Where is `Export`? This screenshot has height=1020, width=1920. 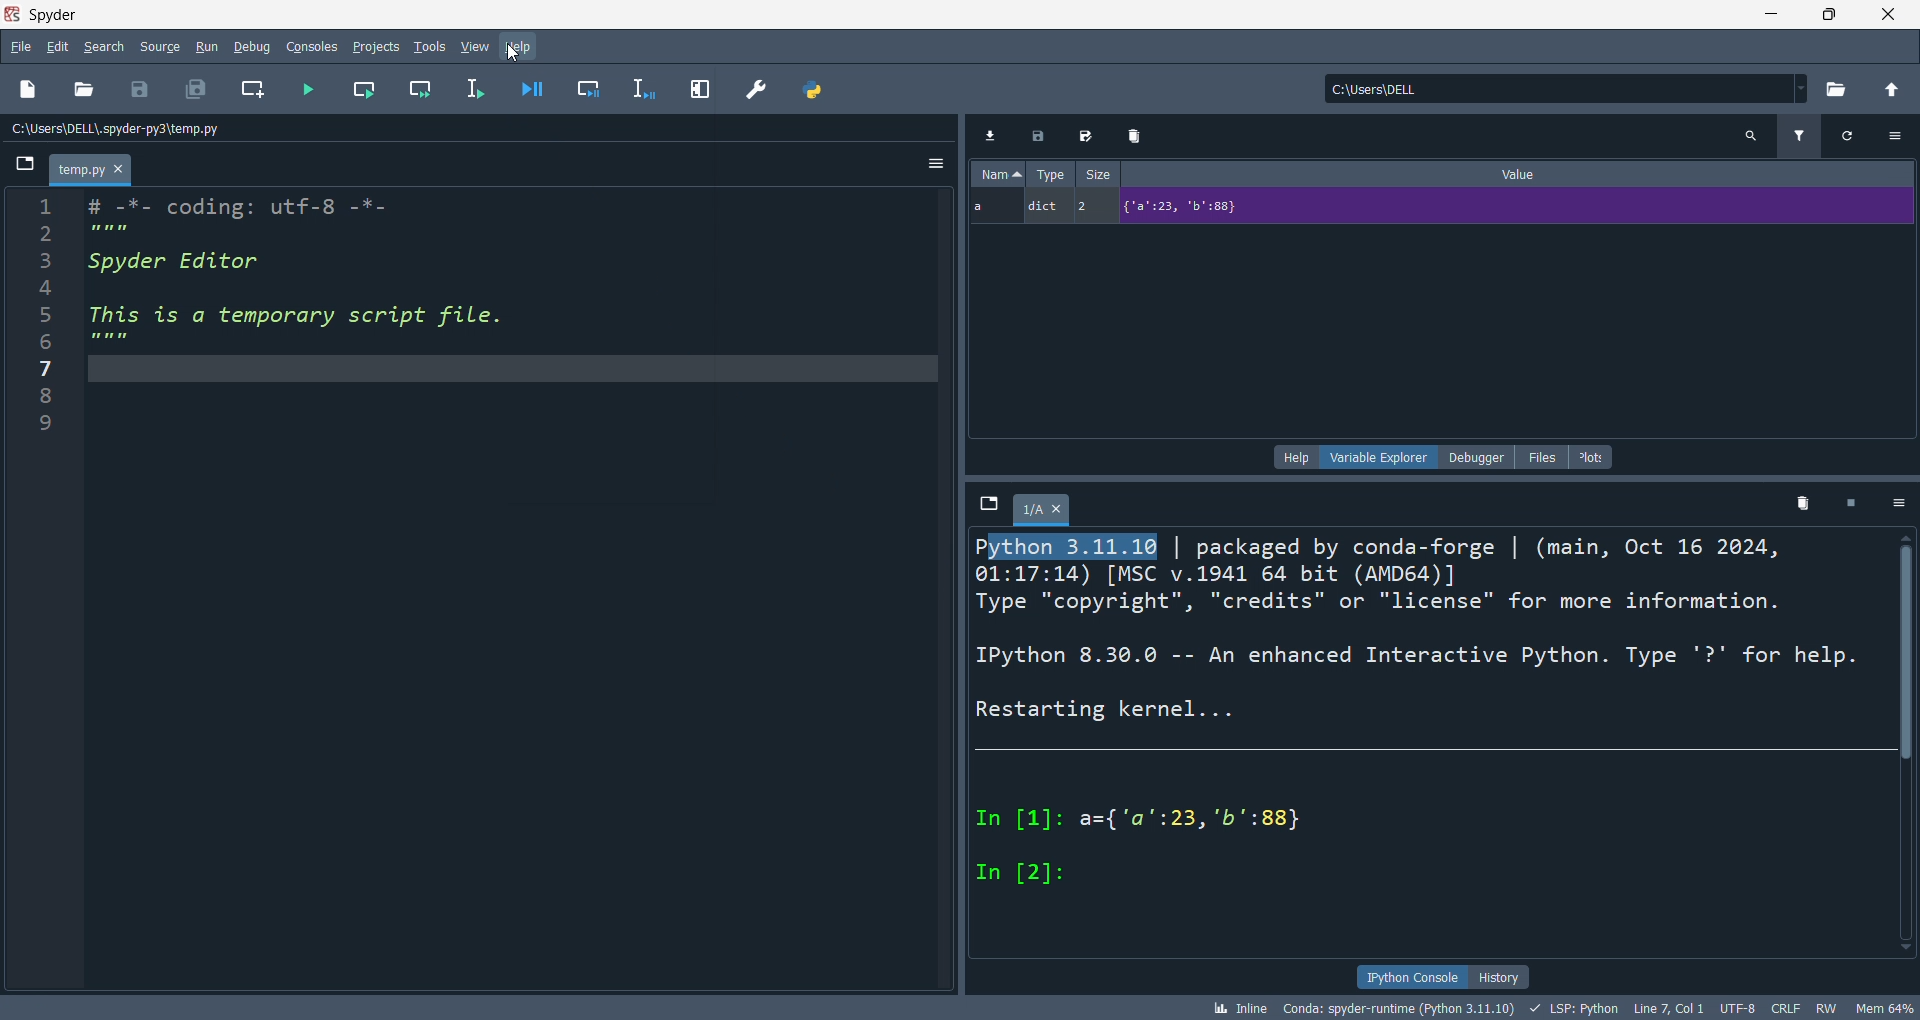 Export is located at coordinates (1037, 137).